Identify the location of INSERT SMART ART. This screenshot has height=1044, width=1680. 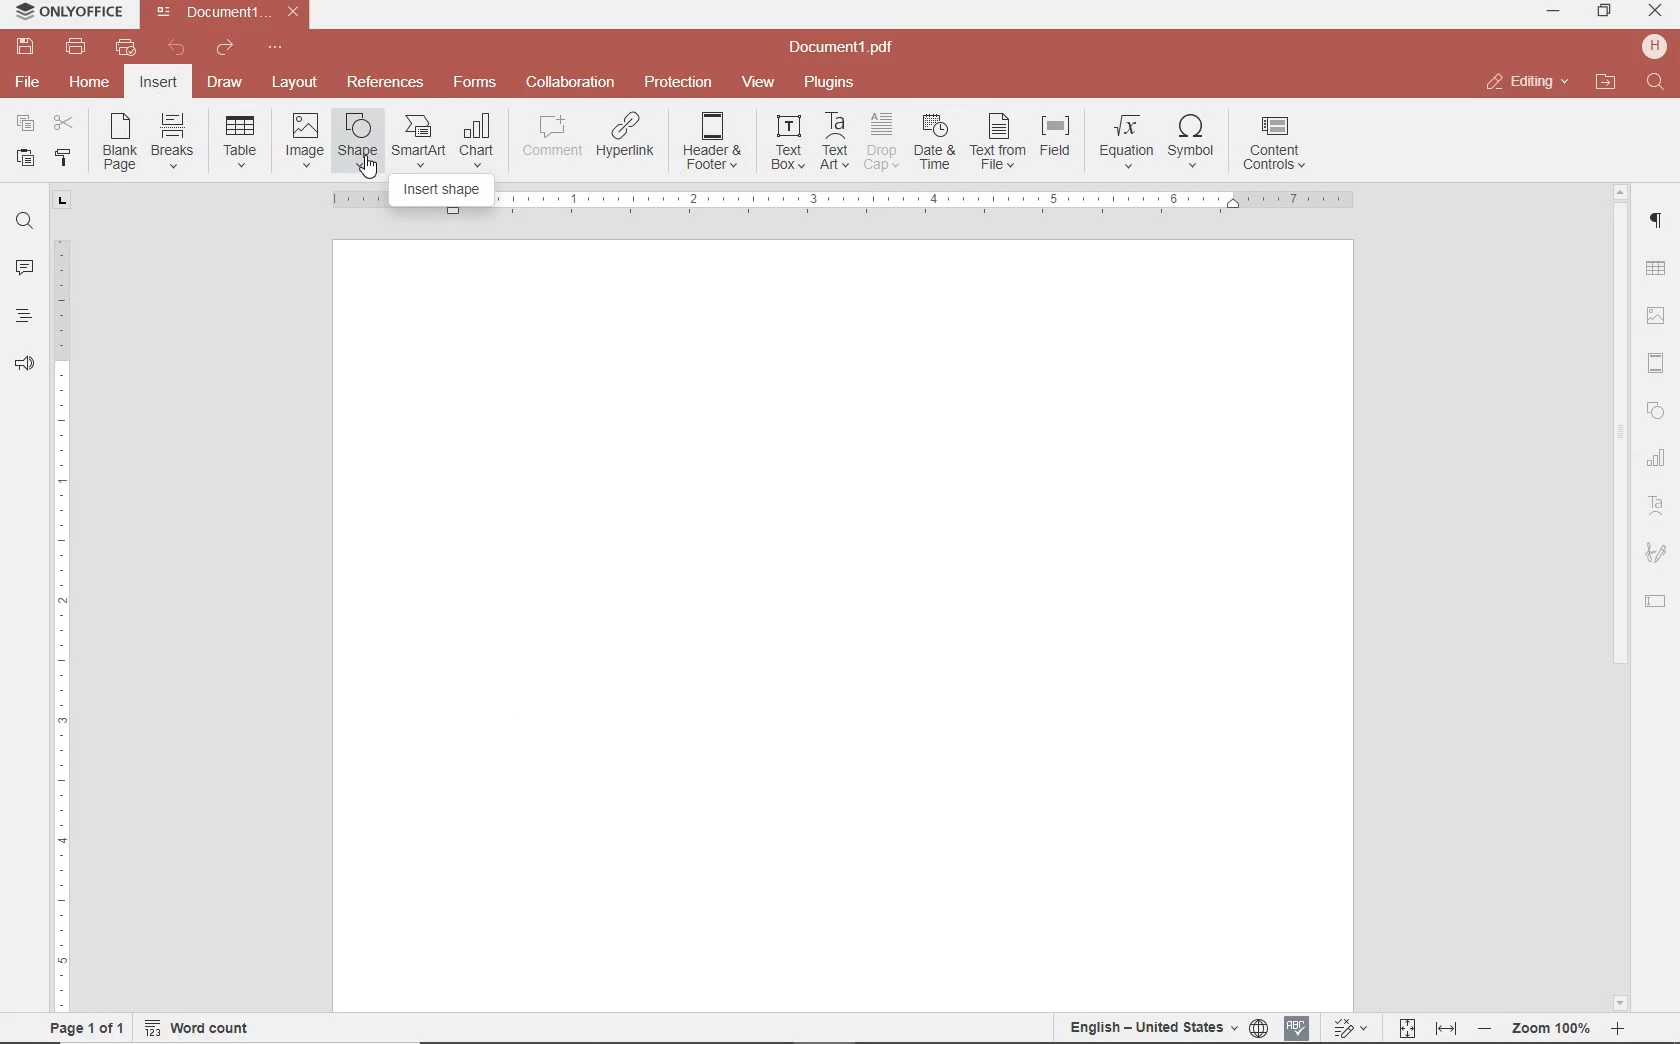
(419, 140).